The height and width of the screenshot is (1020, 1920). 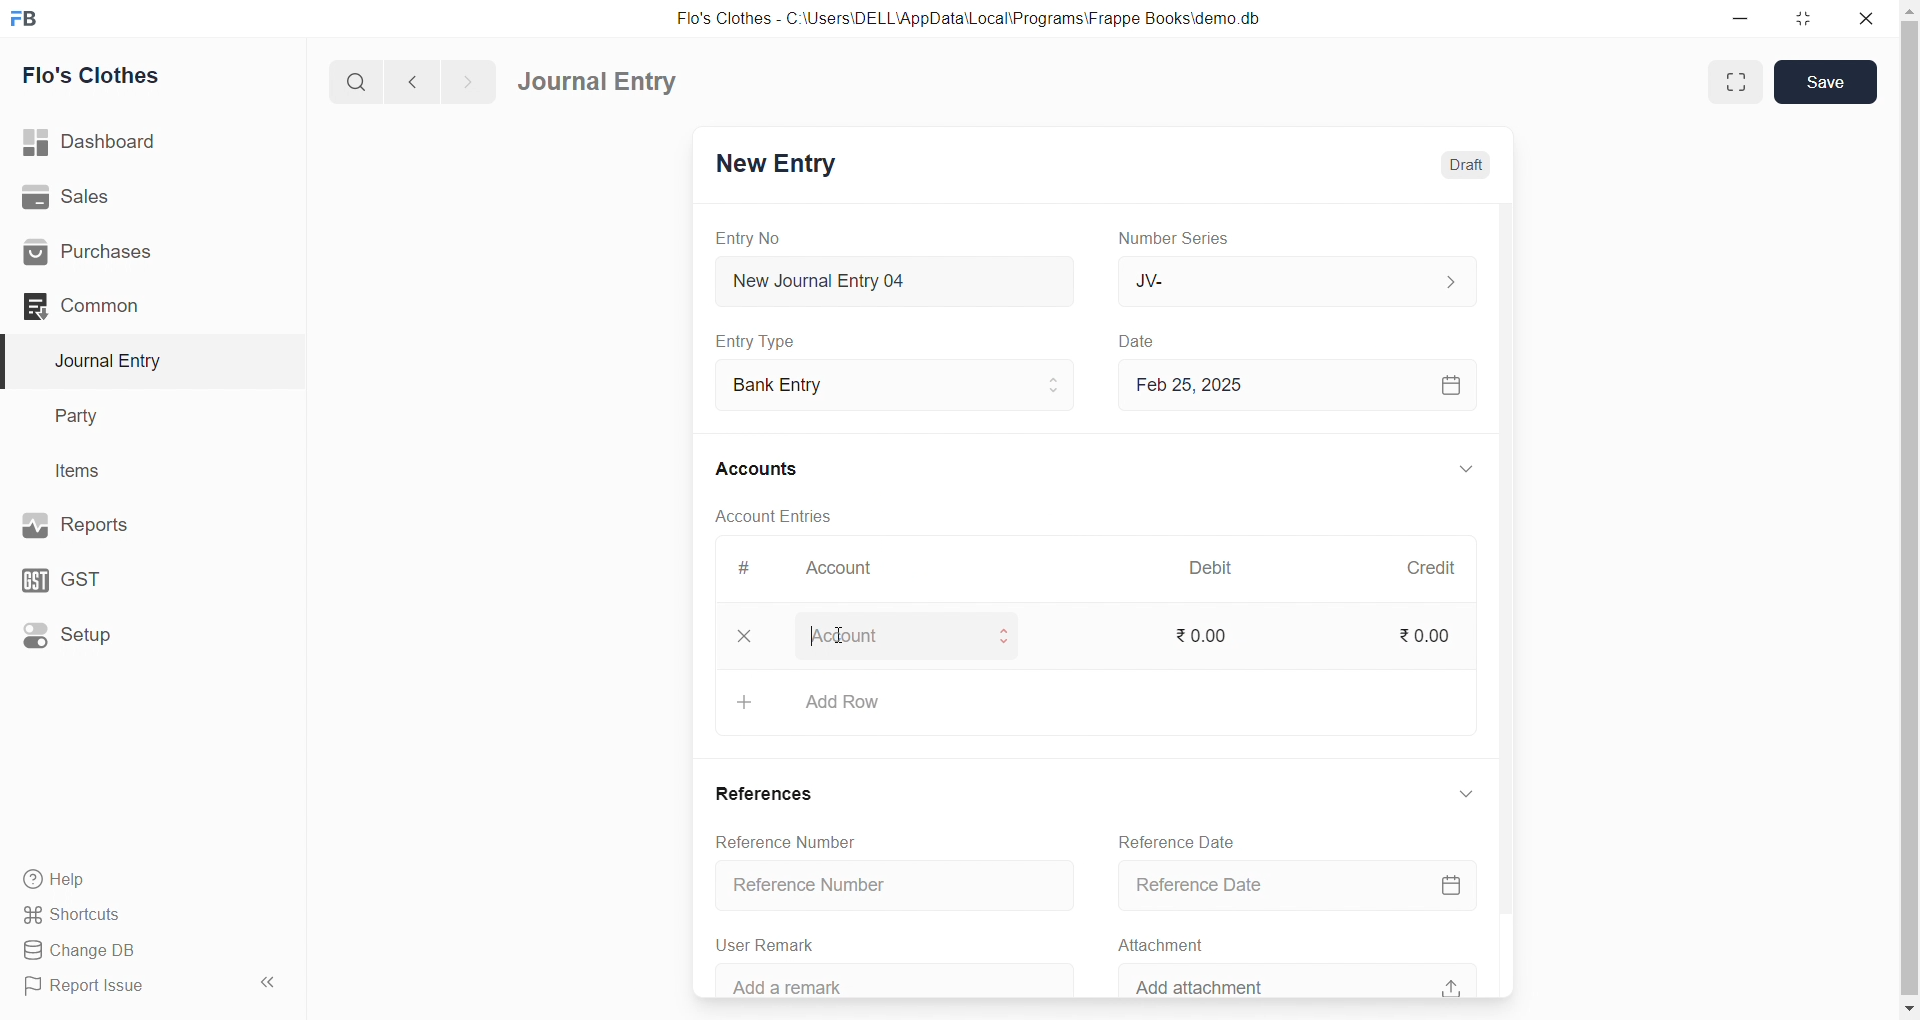 What do you see at coordinates (770, 942) in the screenshot?
I see `User Remark` at bounding box center [770, 942].